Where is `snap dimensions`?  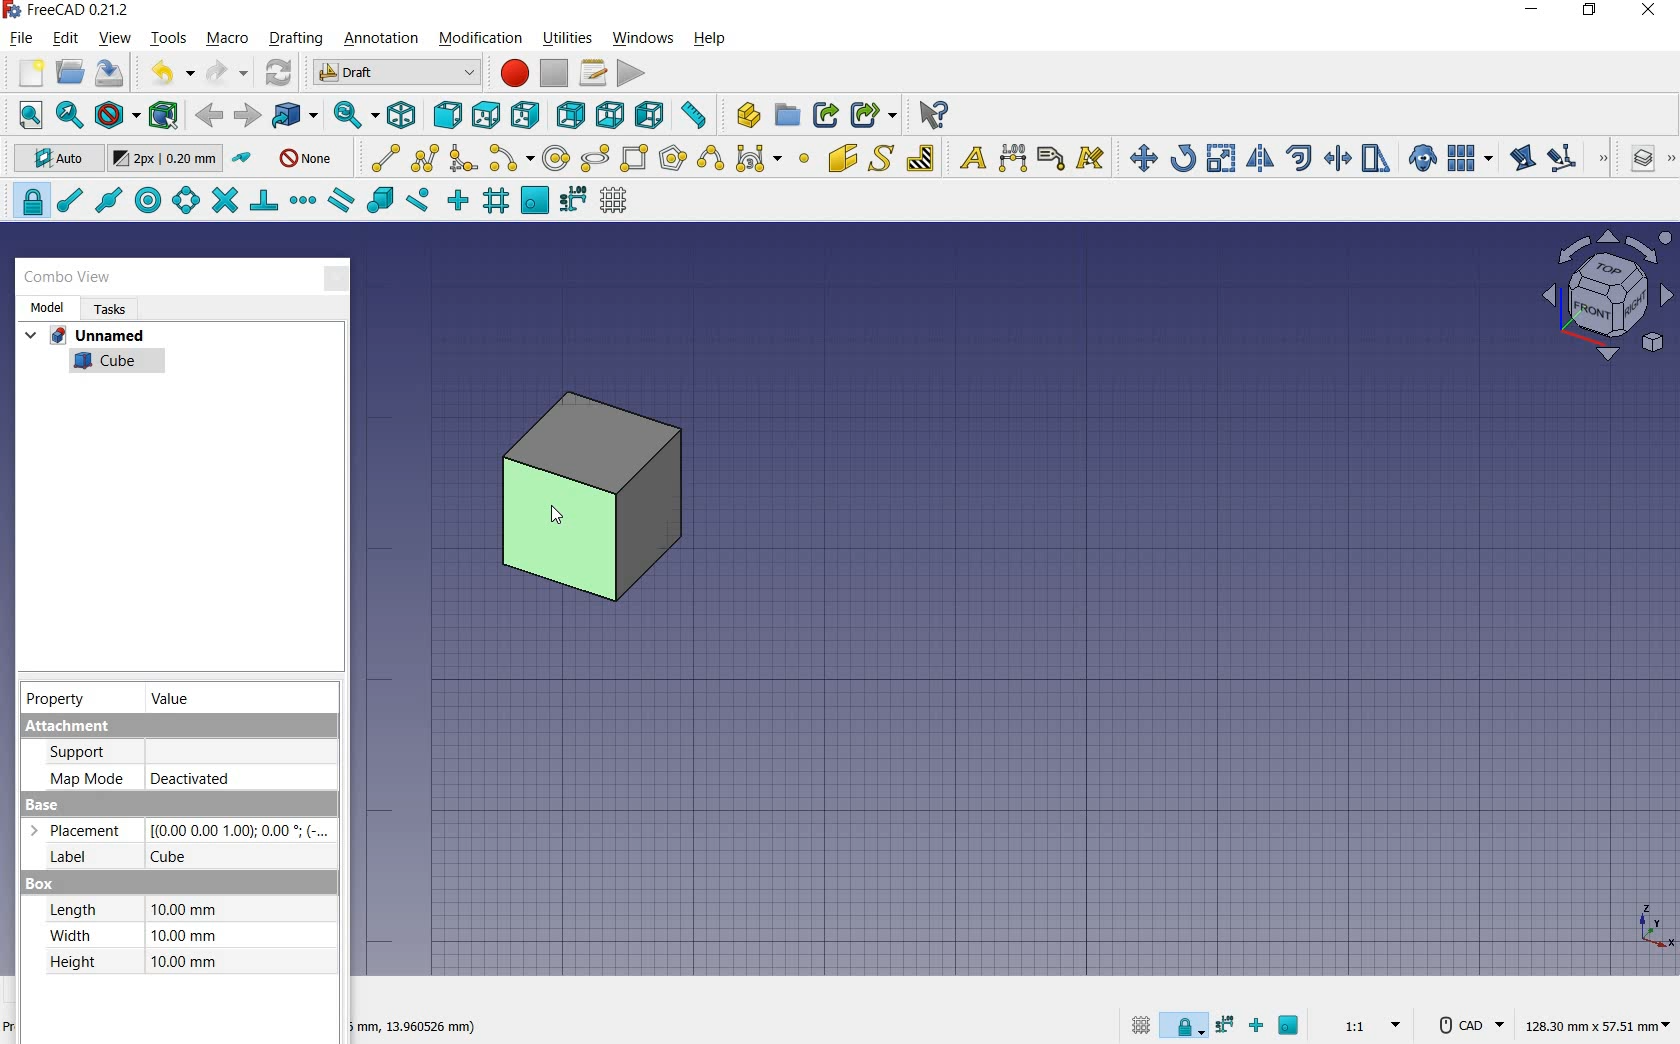 snap dimensions is located at coordinates (1225, 1024).